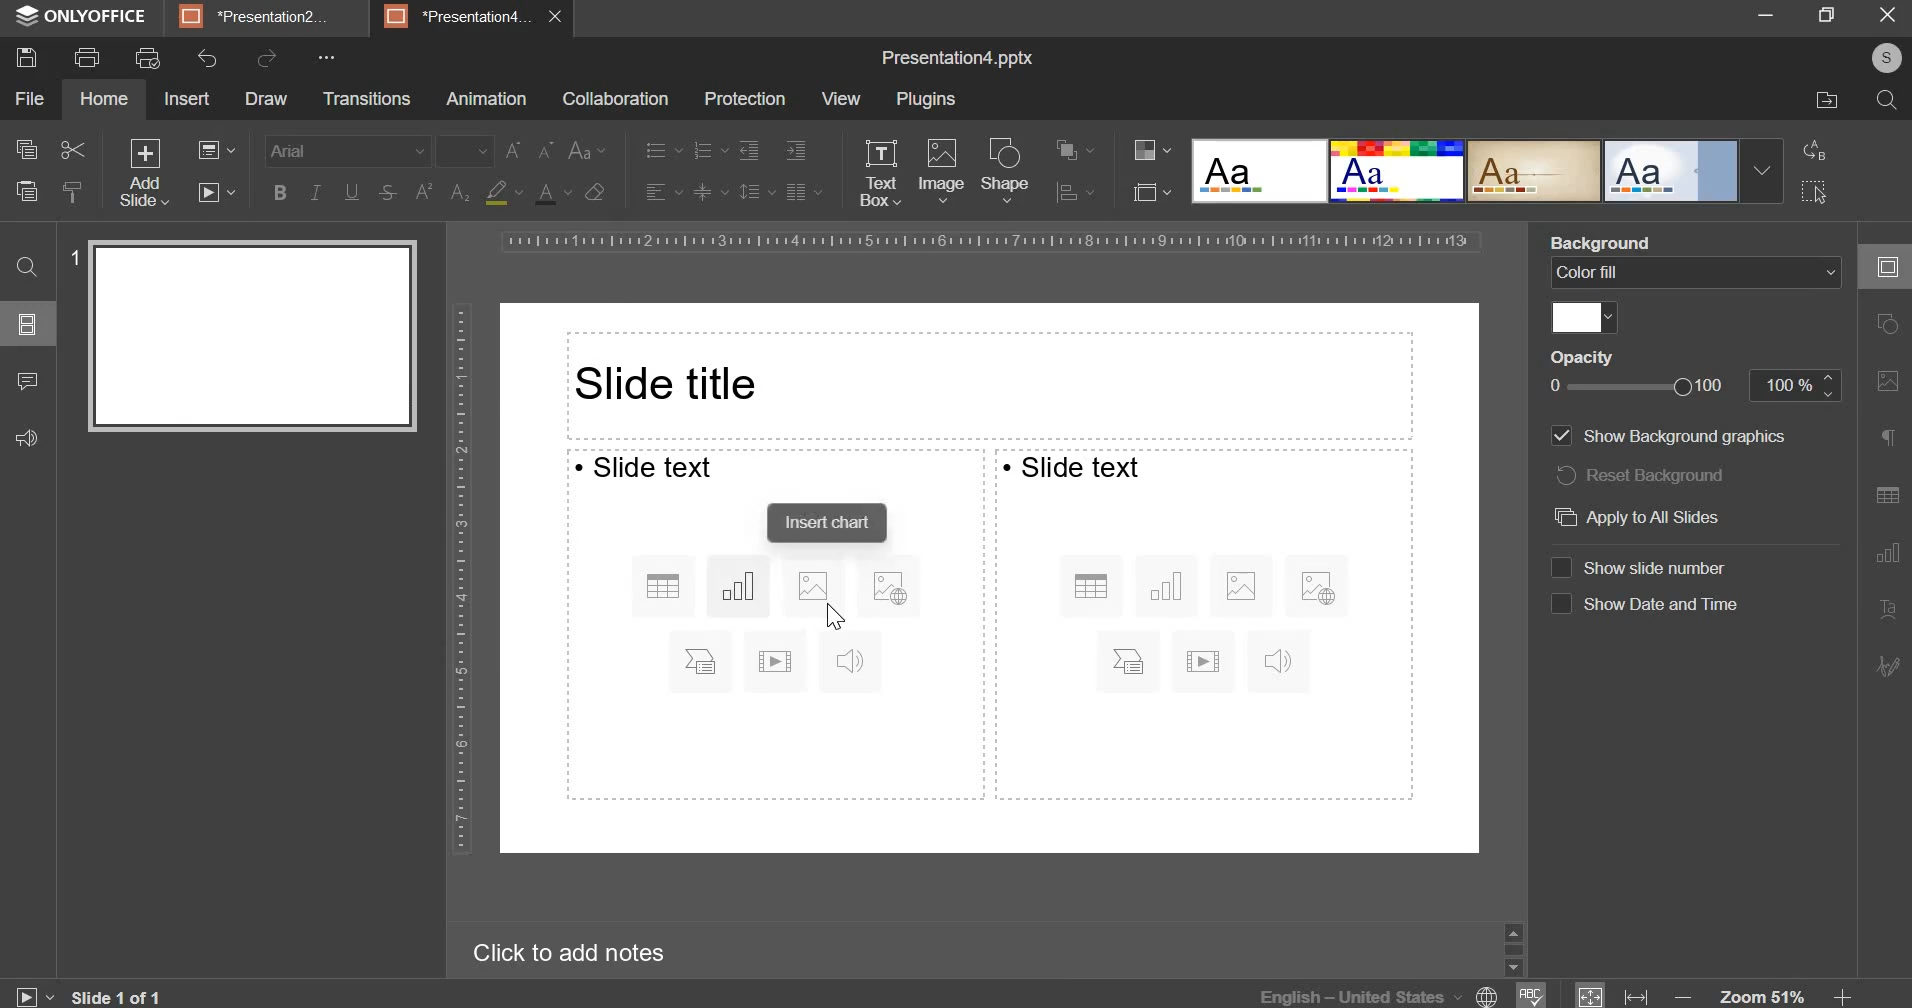 This screenshot has width=1912, height=1008. I want to click on design, so click(1399, 172).